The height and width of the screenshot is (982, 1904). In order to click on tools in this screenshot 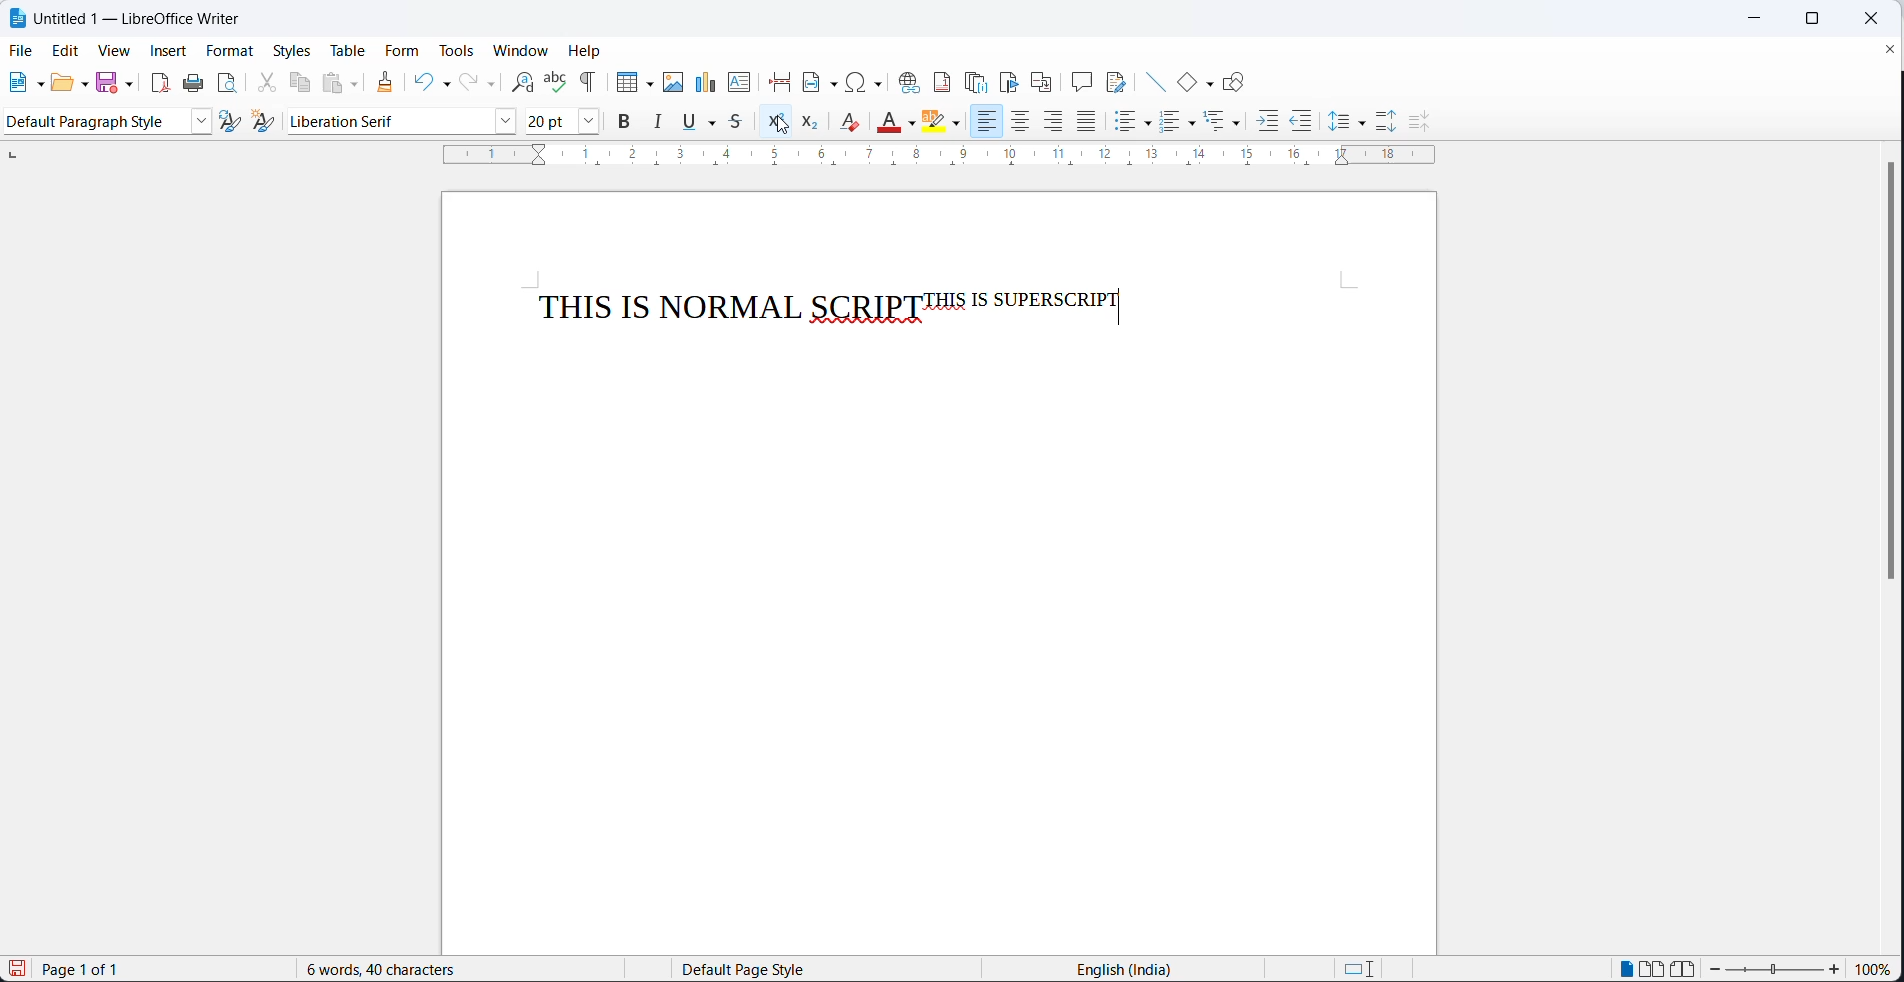, I will do `click(456, 53)`.